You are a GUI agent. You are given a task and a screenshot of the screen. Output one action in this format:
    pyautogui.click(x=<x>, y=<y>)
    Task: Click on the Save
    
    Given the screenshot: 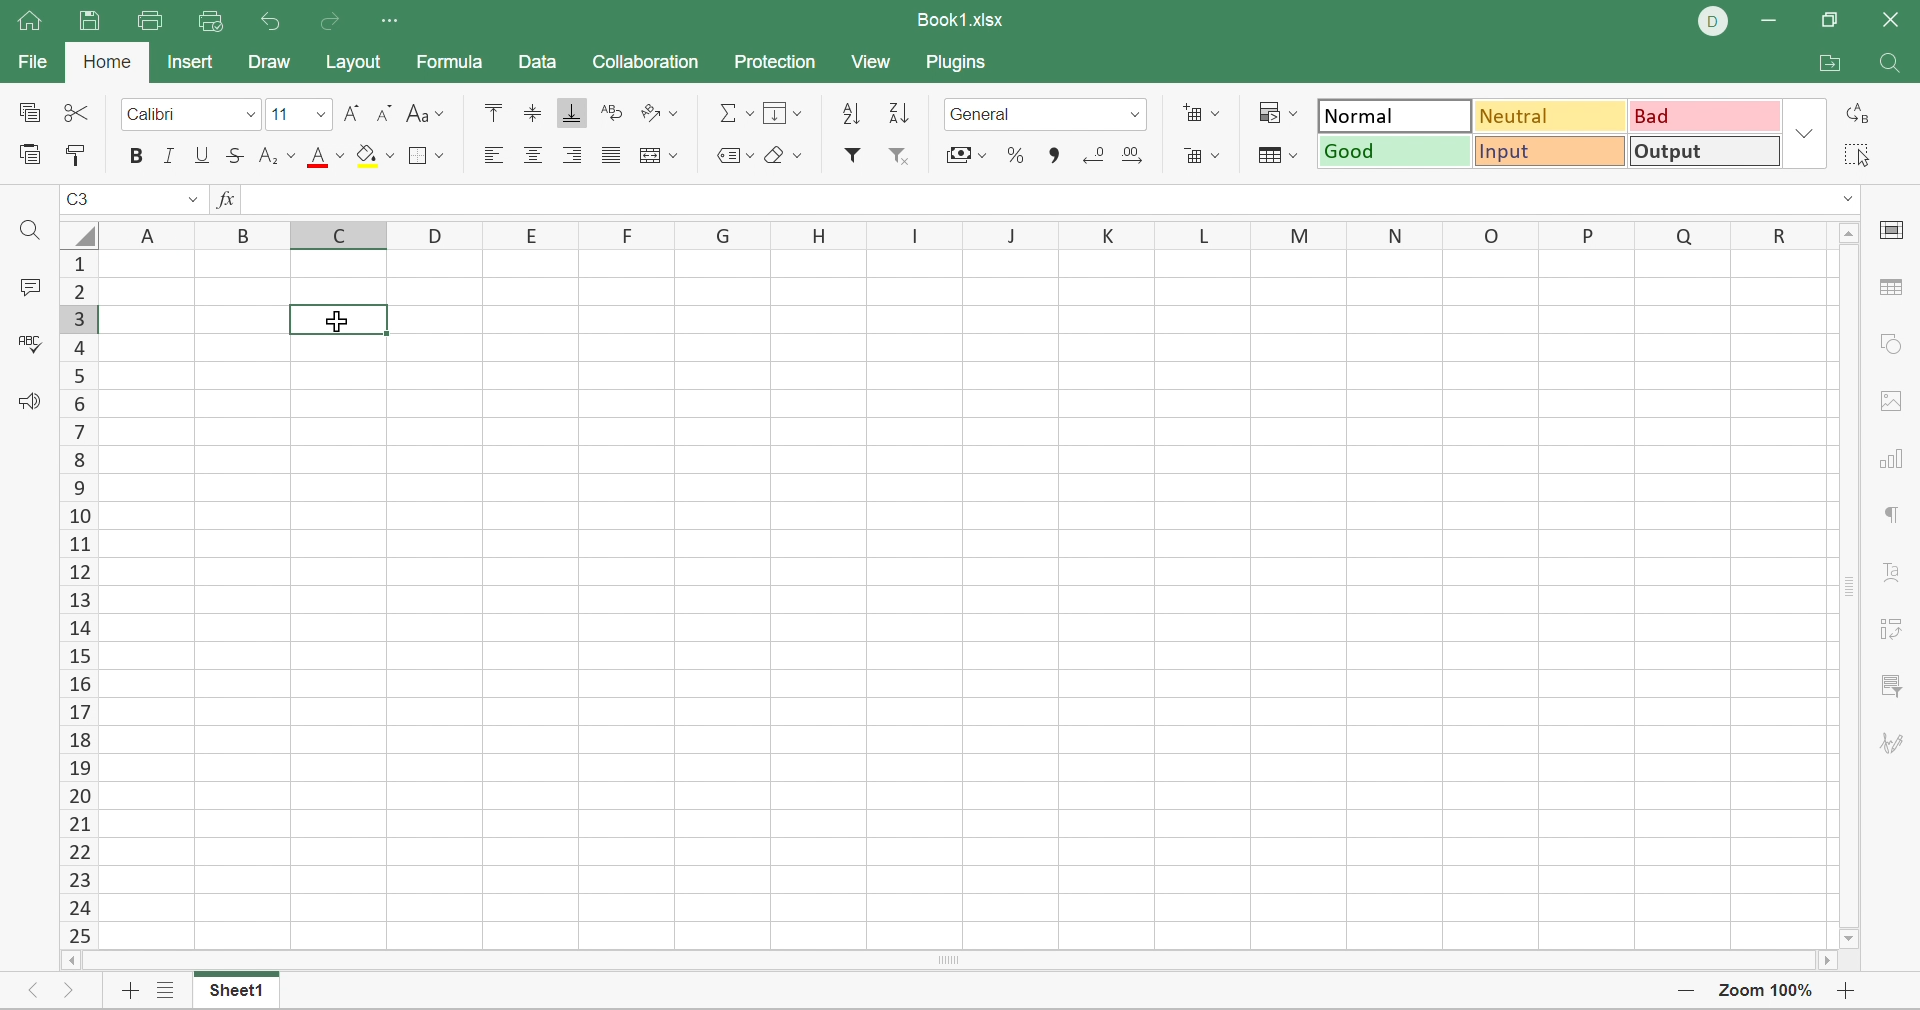 What is the action you would take?
    pyautogui.click(x=93, y=21)
    